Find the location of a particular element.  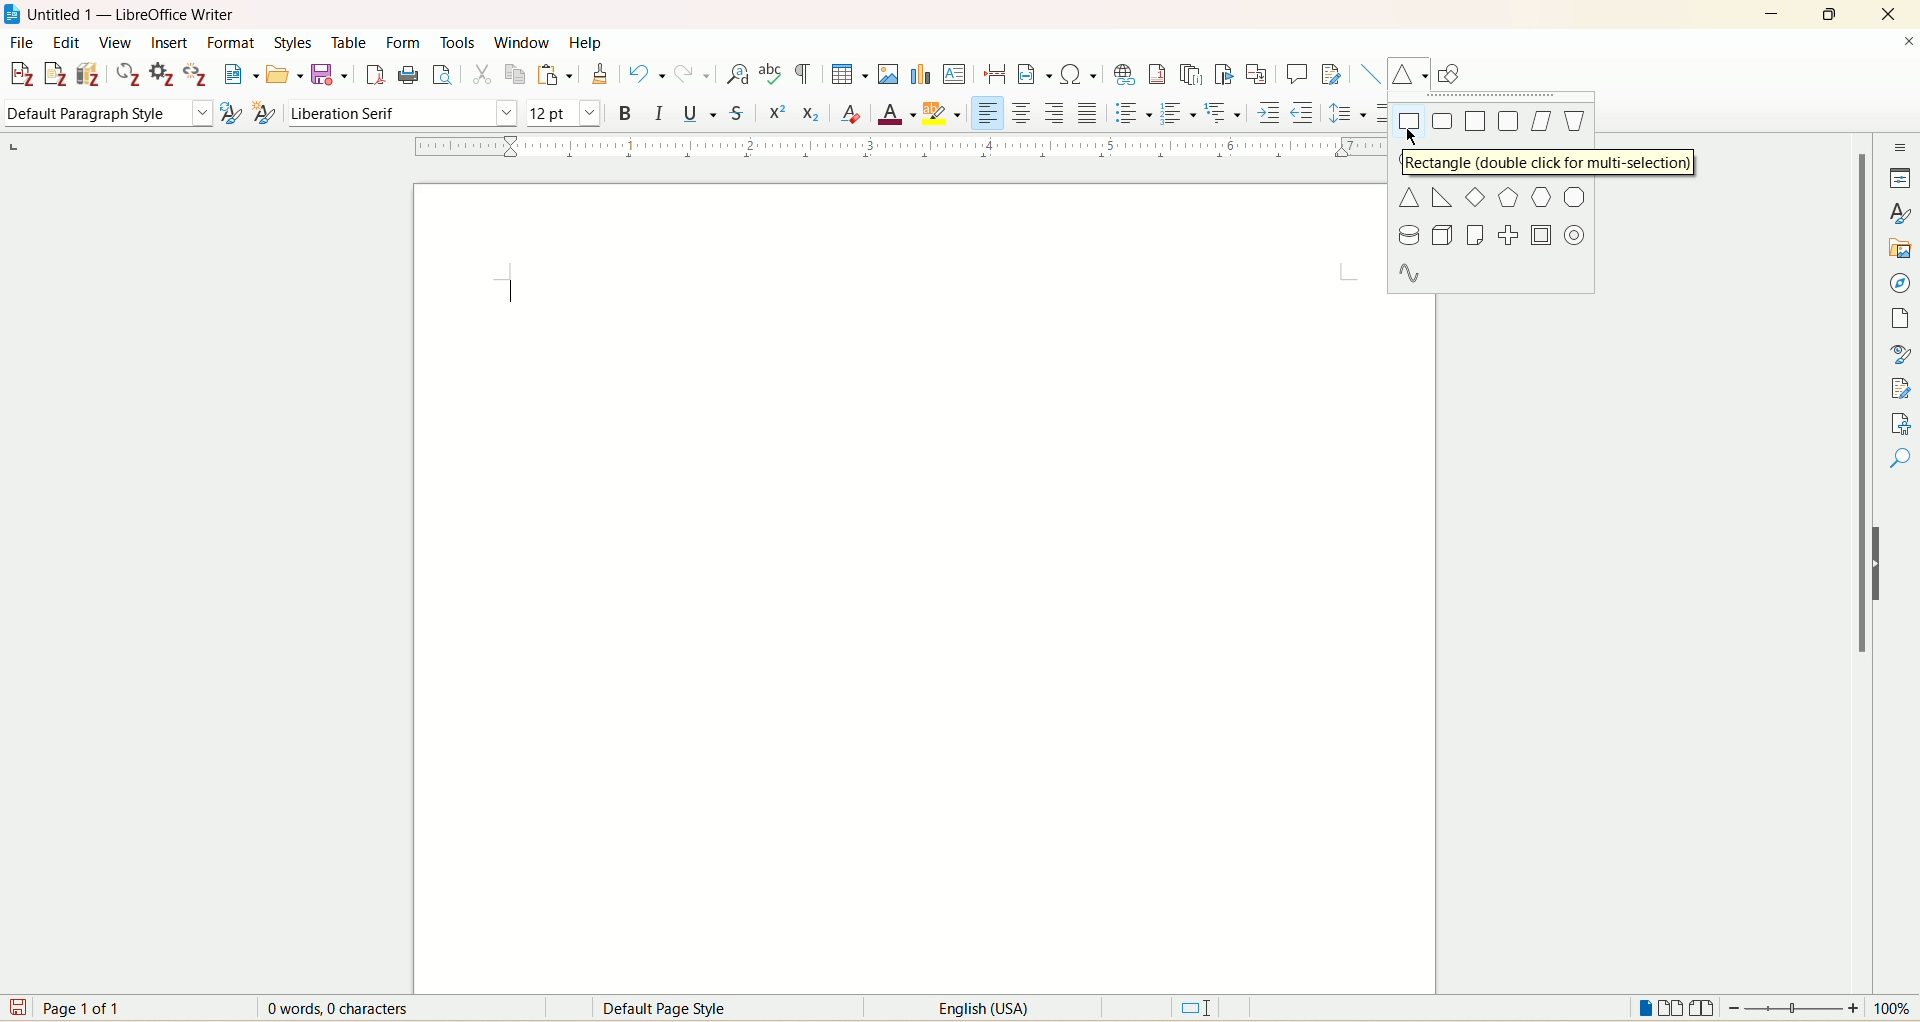

basic shapes is located at coordinates (1406, 75).